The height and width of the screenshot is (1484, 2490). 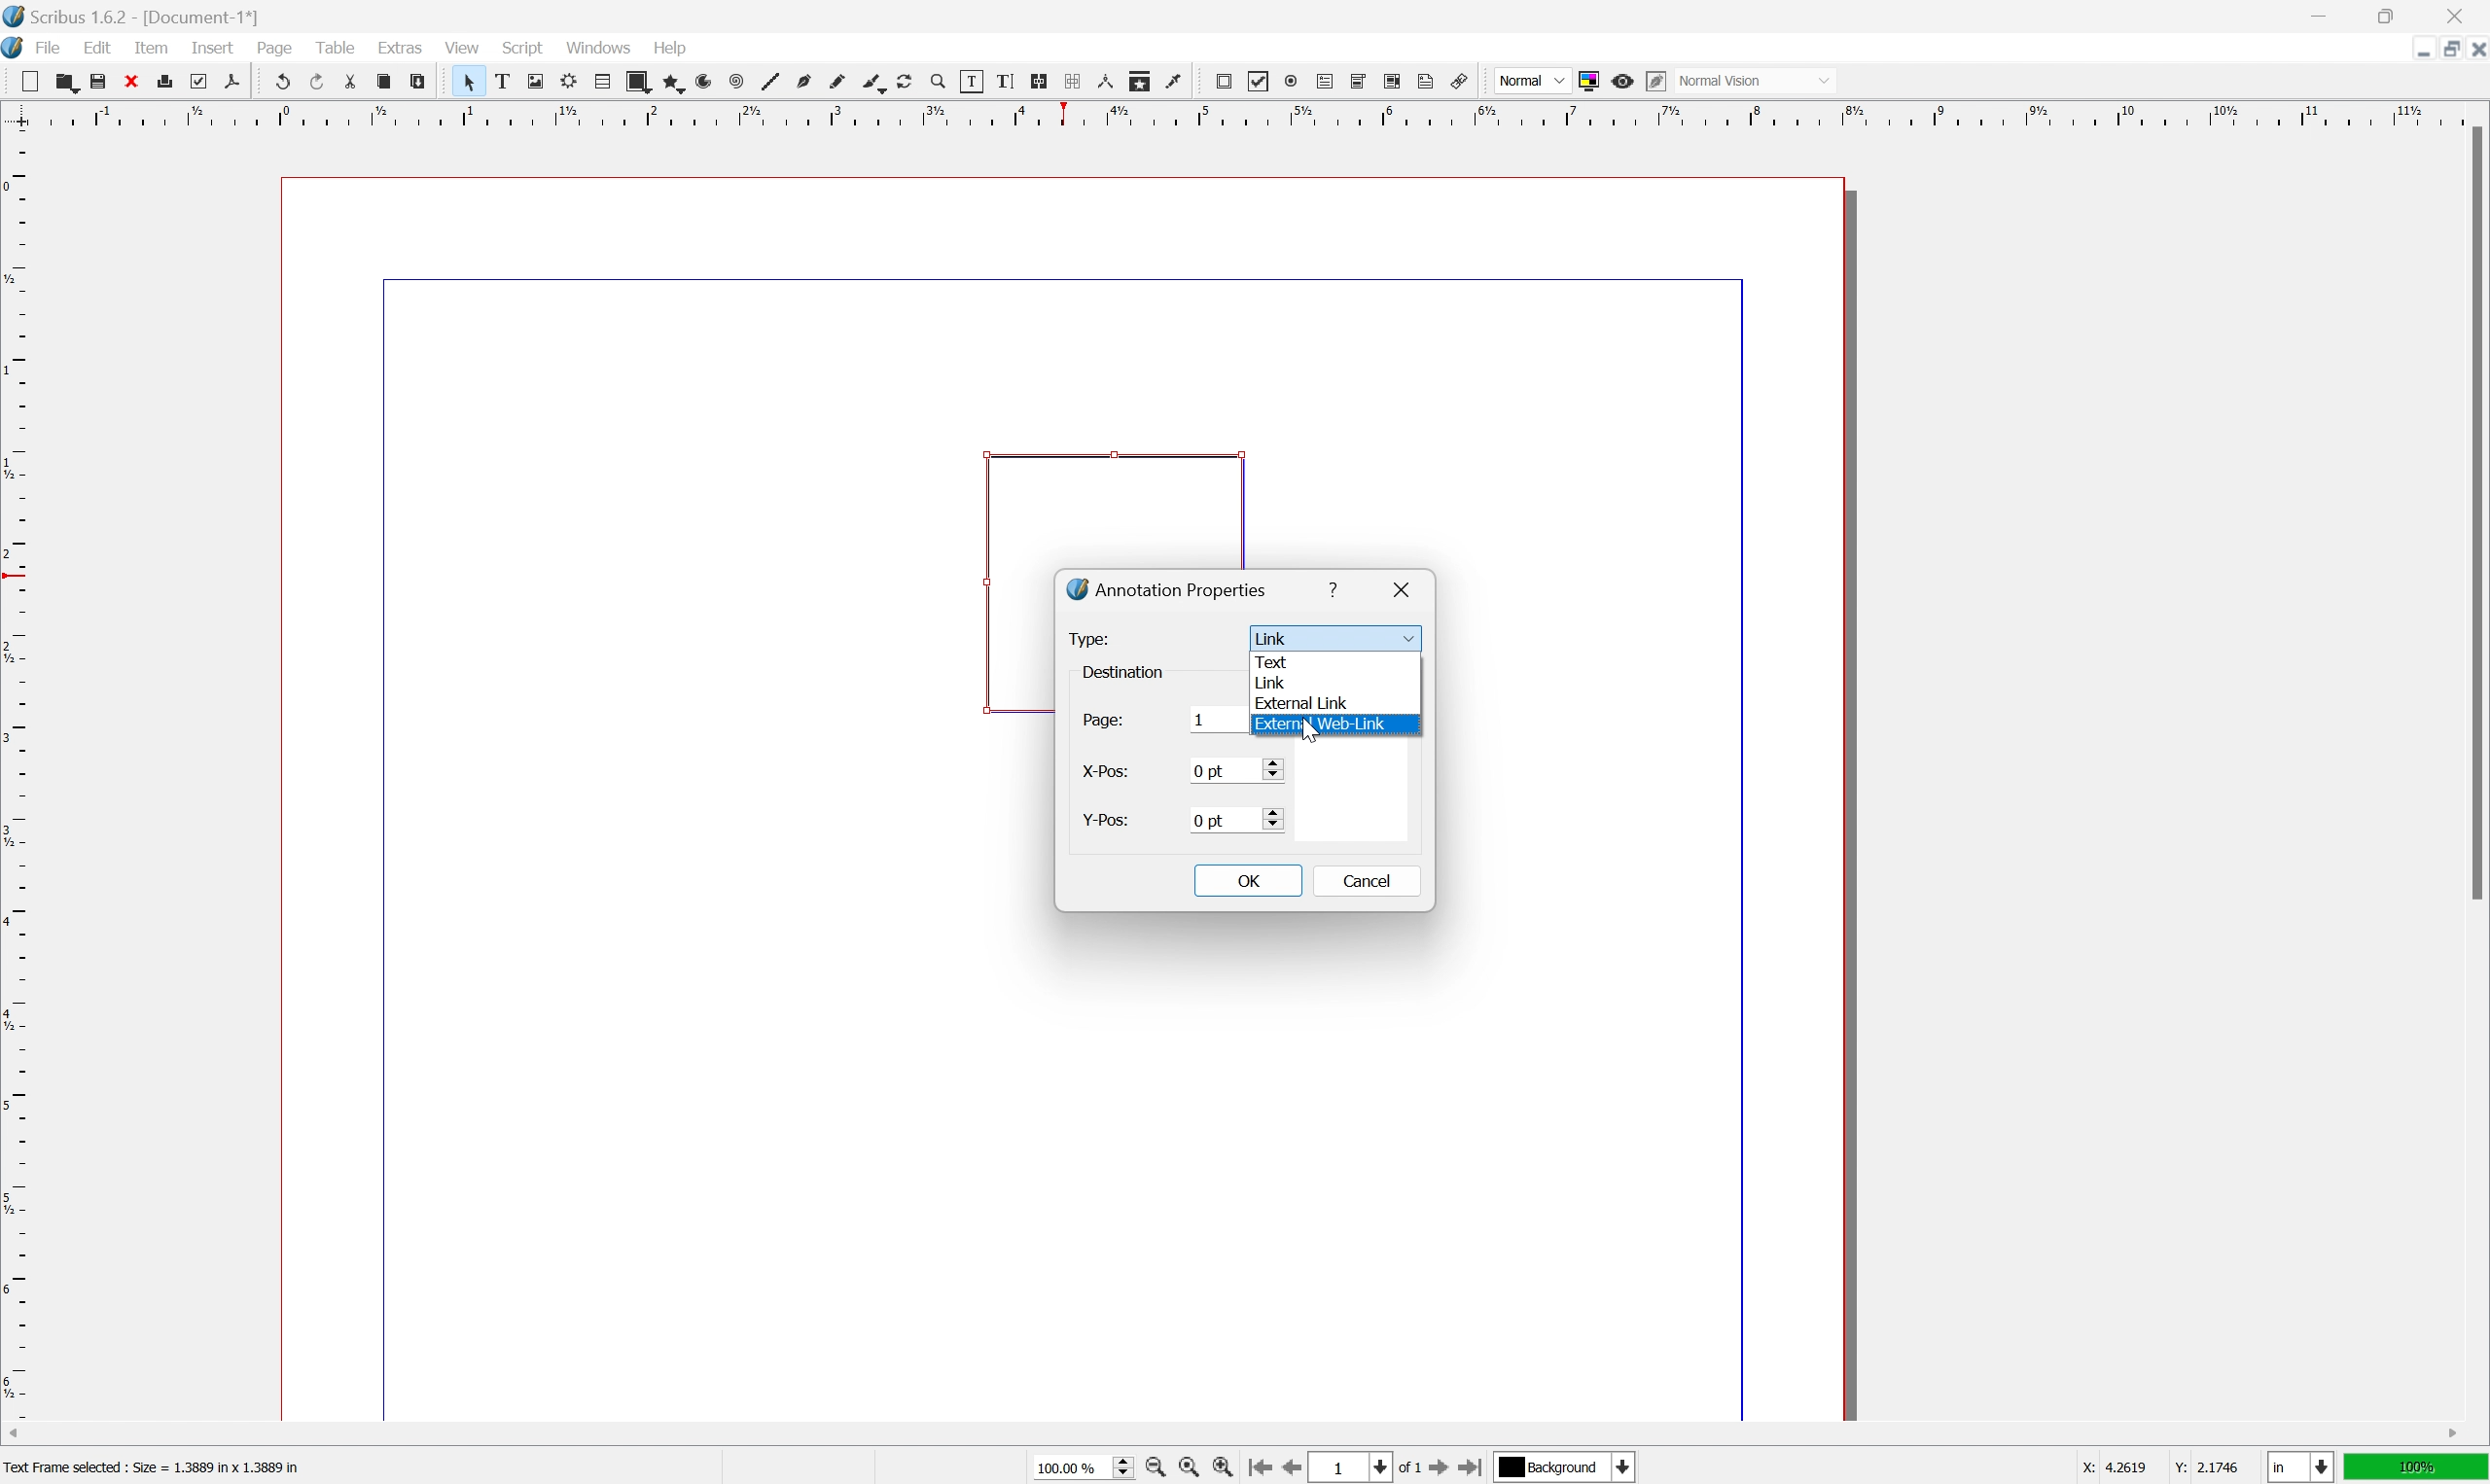 What do you see at coordinates (1474, 1466) in the screenshot?
I see `go to last page` at bounding box center [1474, 1466].